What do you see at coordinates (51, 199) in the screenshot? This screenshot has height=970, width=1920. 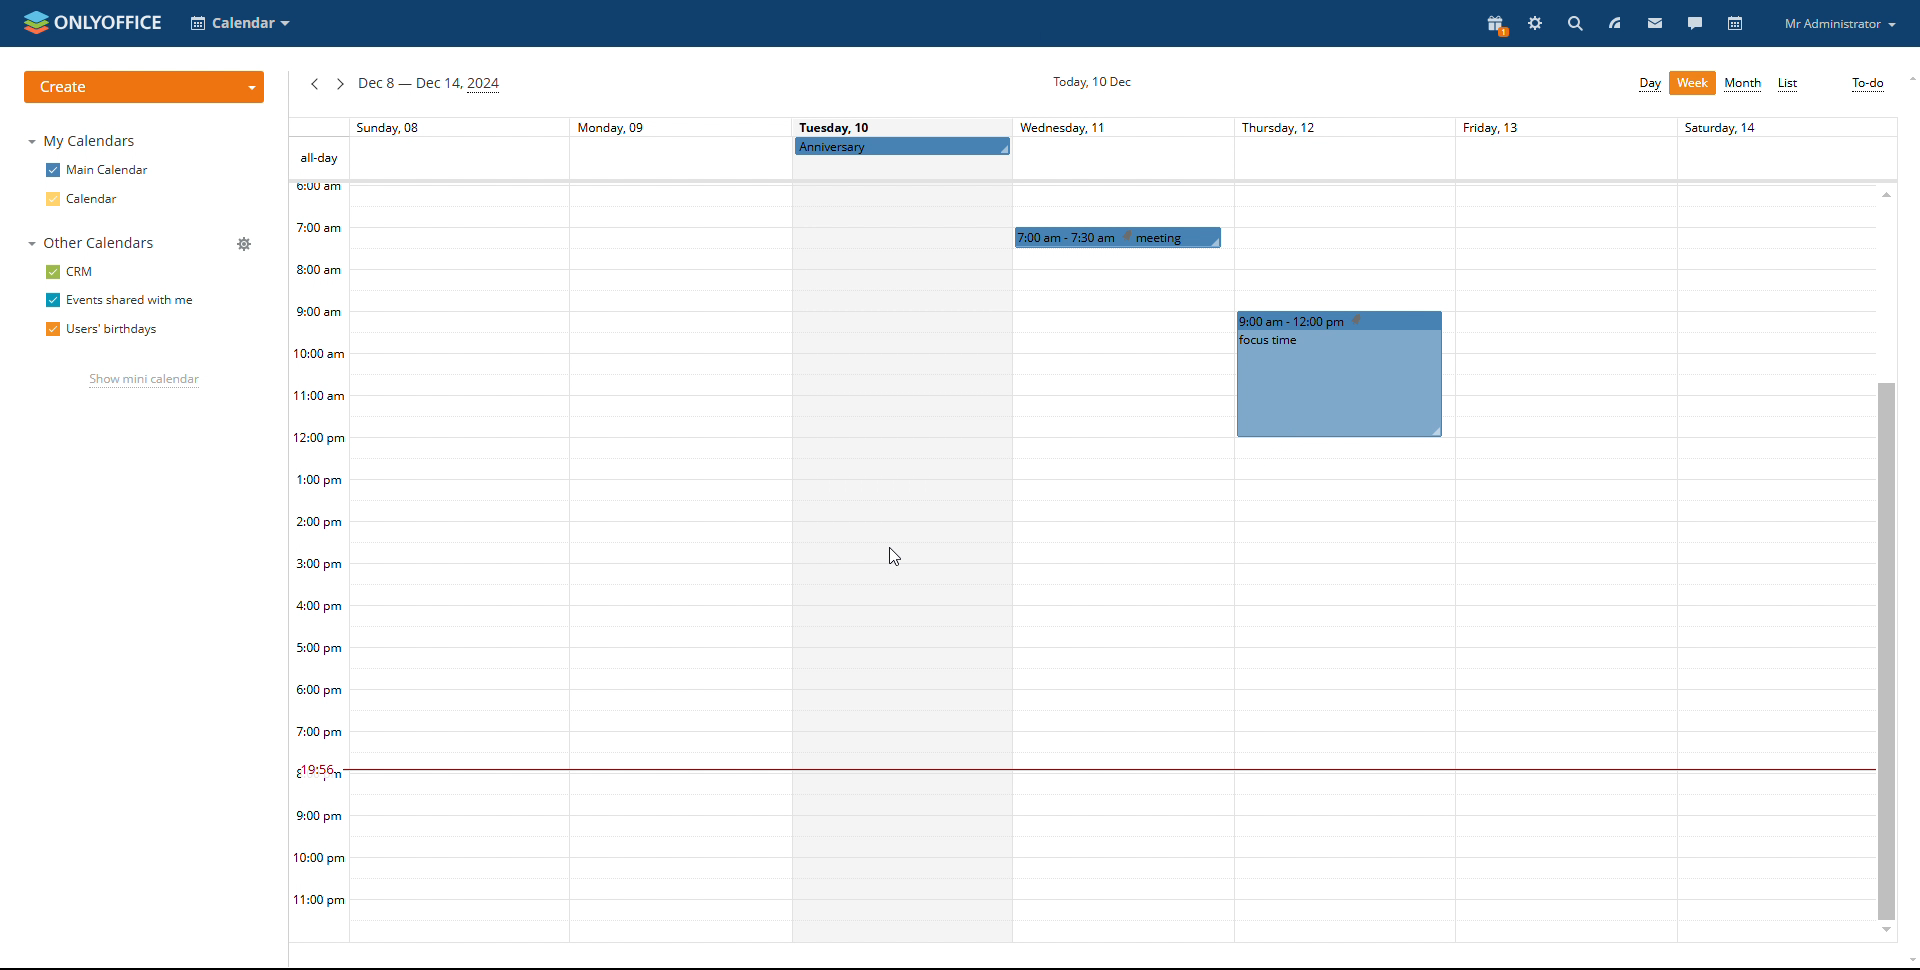 I see `checkbox` at bounding box center [51, 199].